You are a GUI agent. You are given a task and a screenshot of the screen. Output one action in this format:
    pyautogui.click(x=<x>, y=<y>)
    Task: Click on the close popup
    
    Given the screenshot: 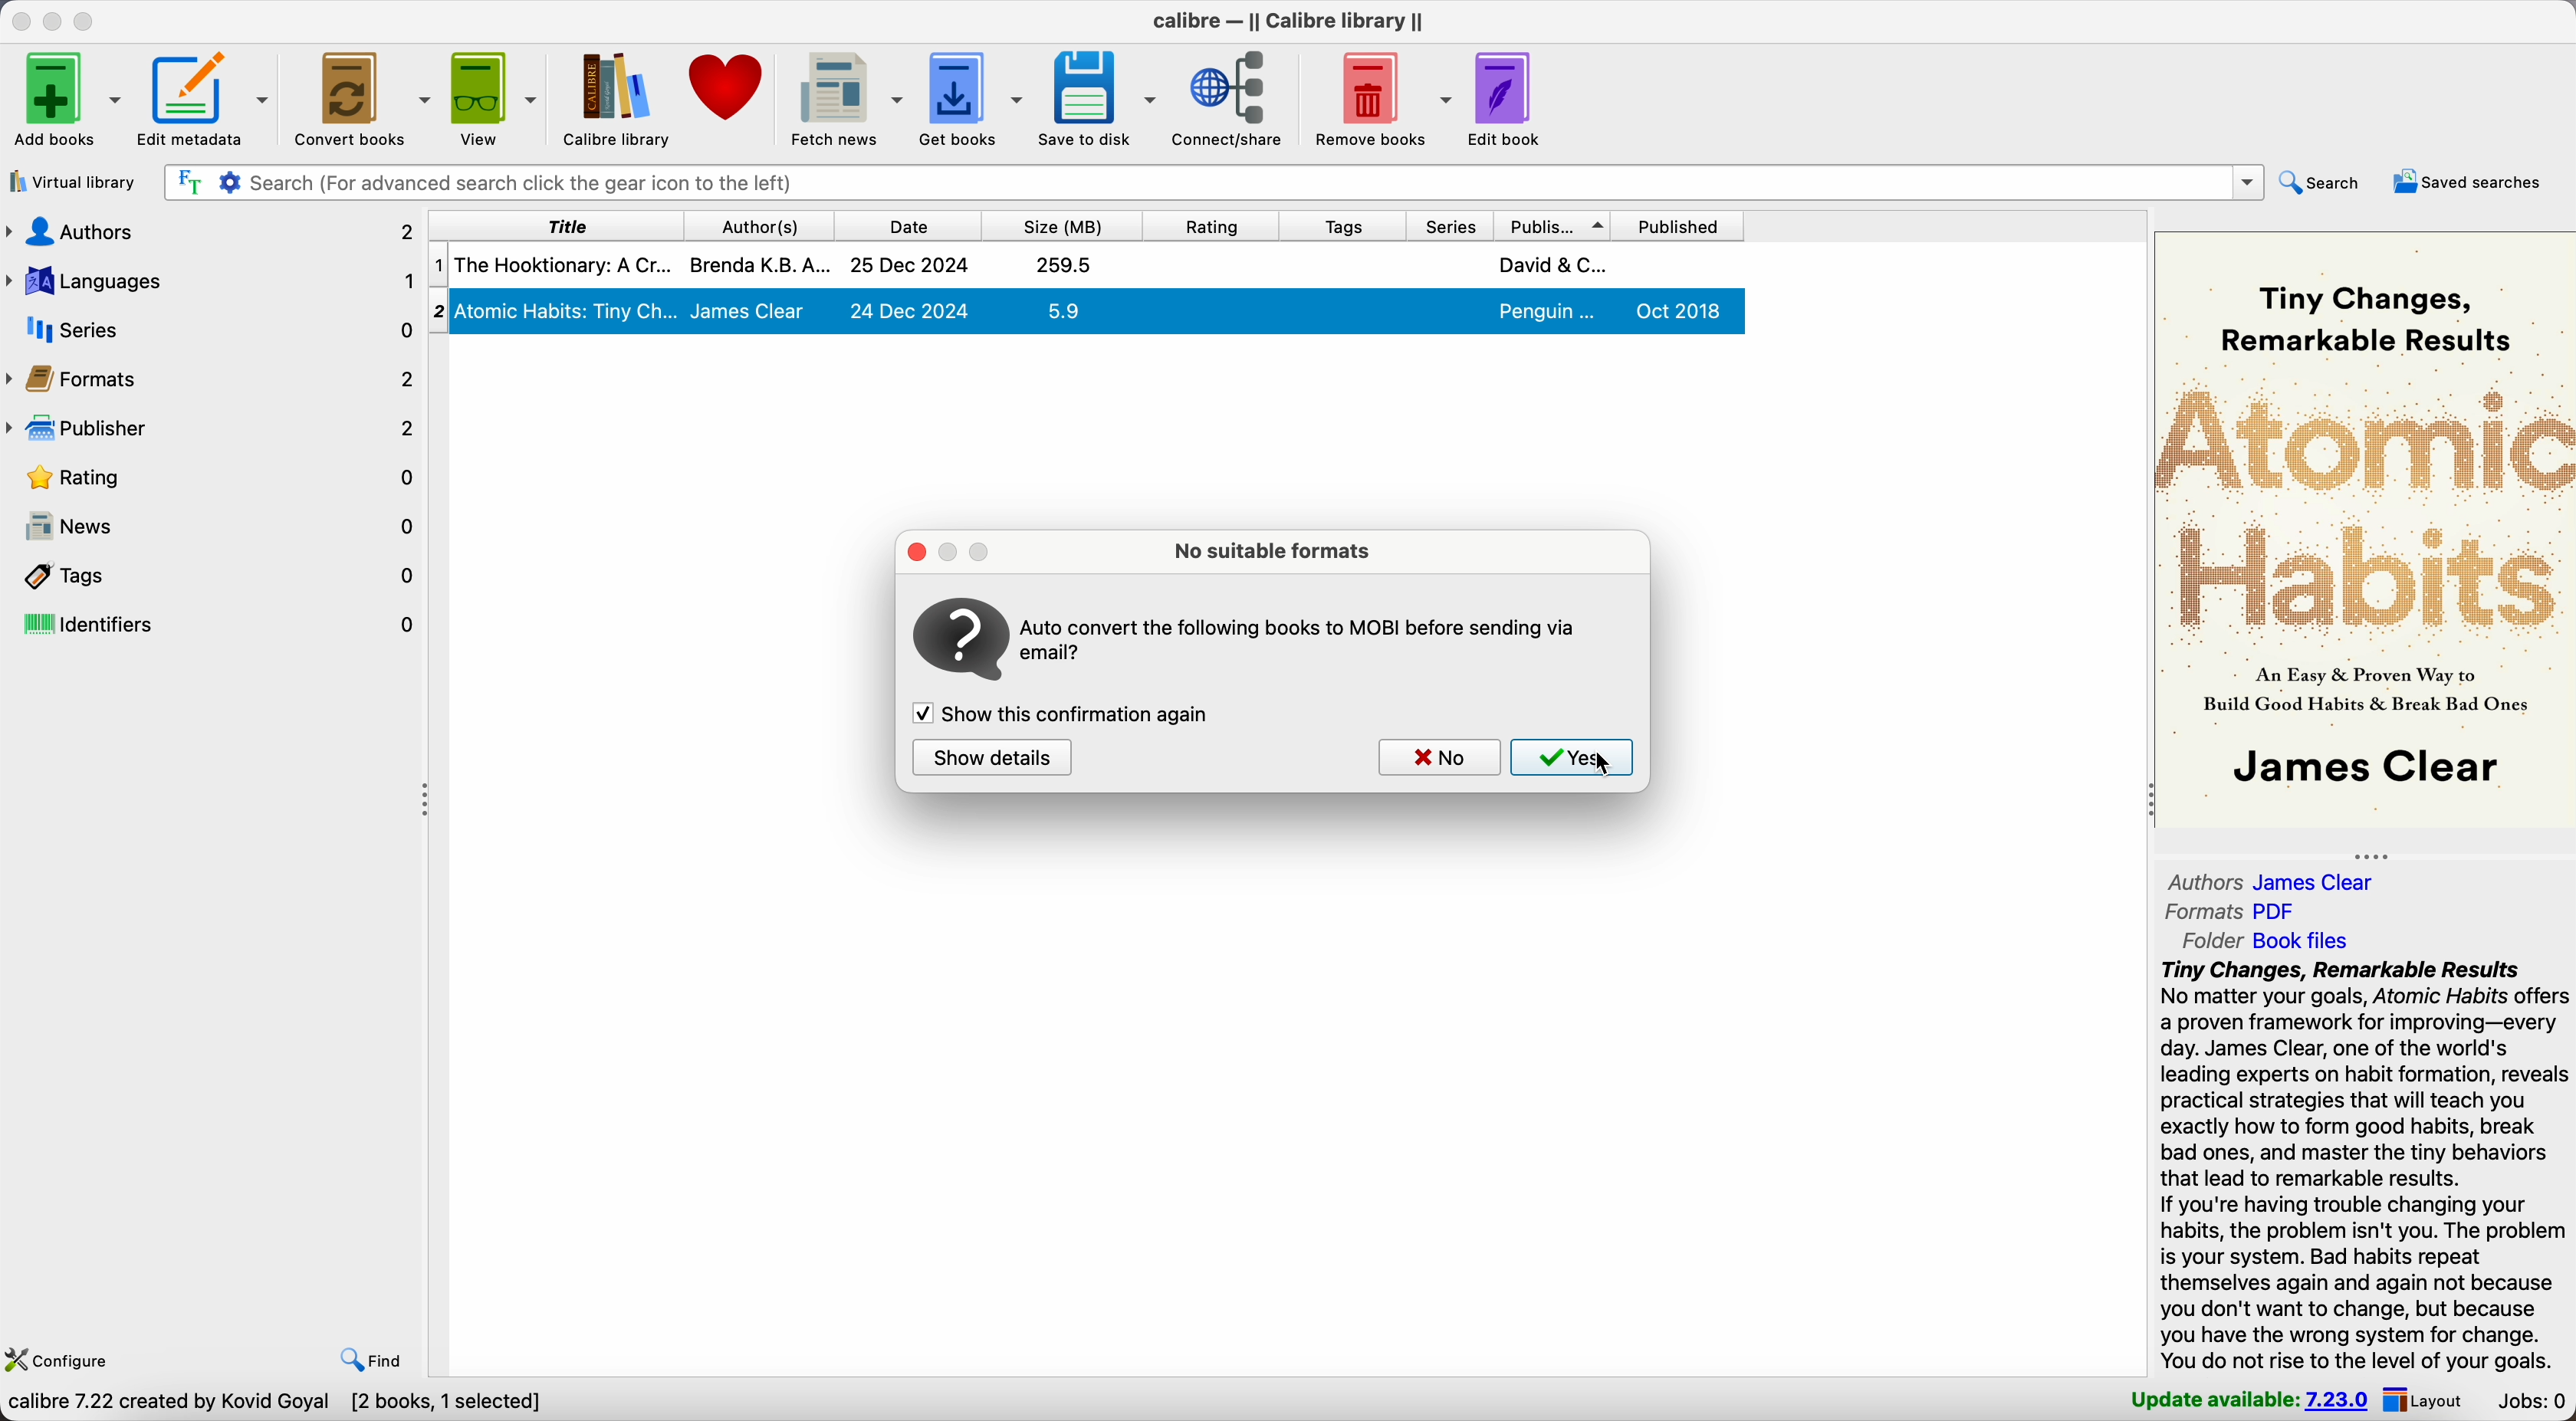 What is the action you would take?
    pyautogui.click(x=911, y=554)
    